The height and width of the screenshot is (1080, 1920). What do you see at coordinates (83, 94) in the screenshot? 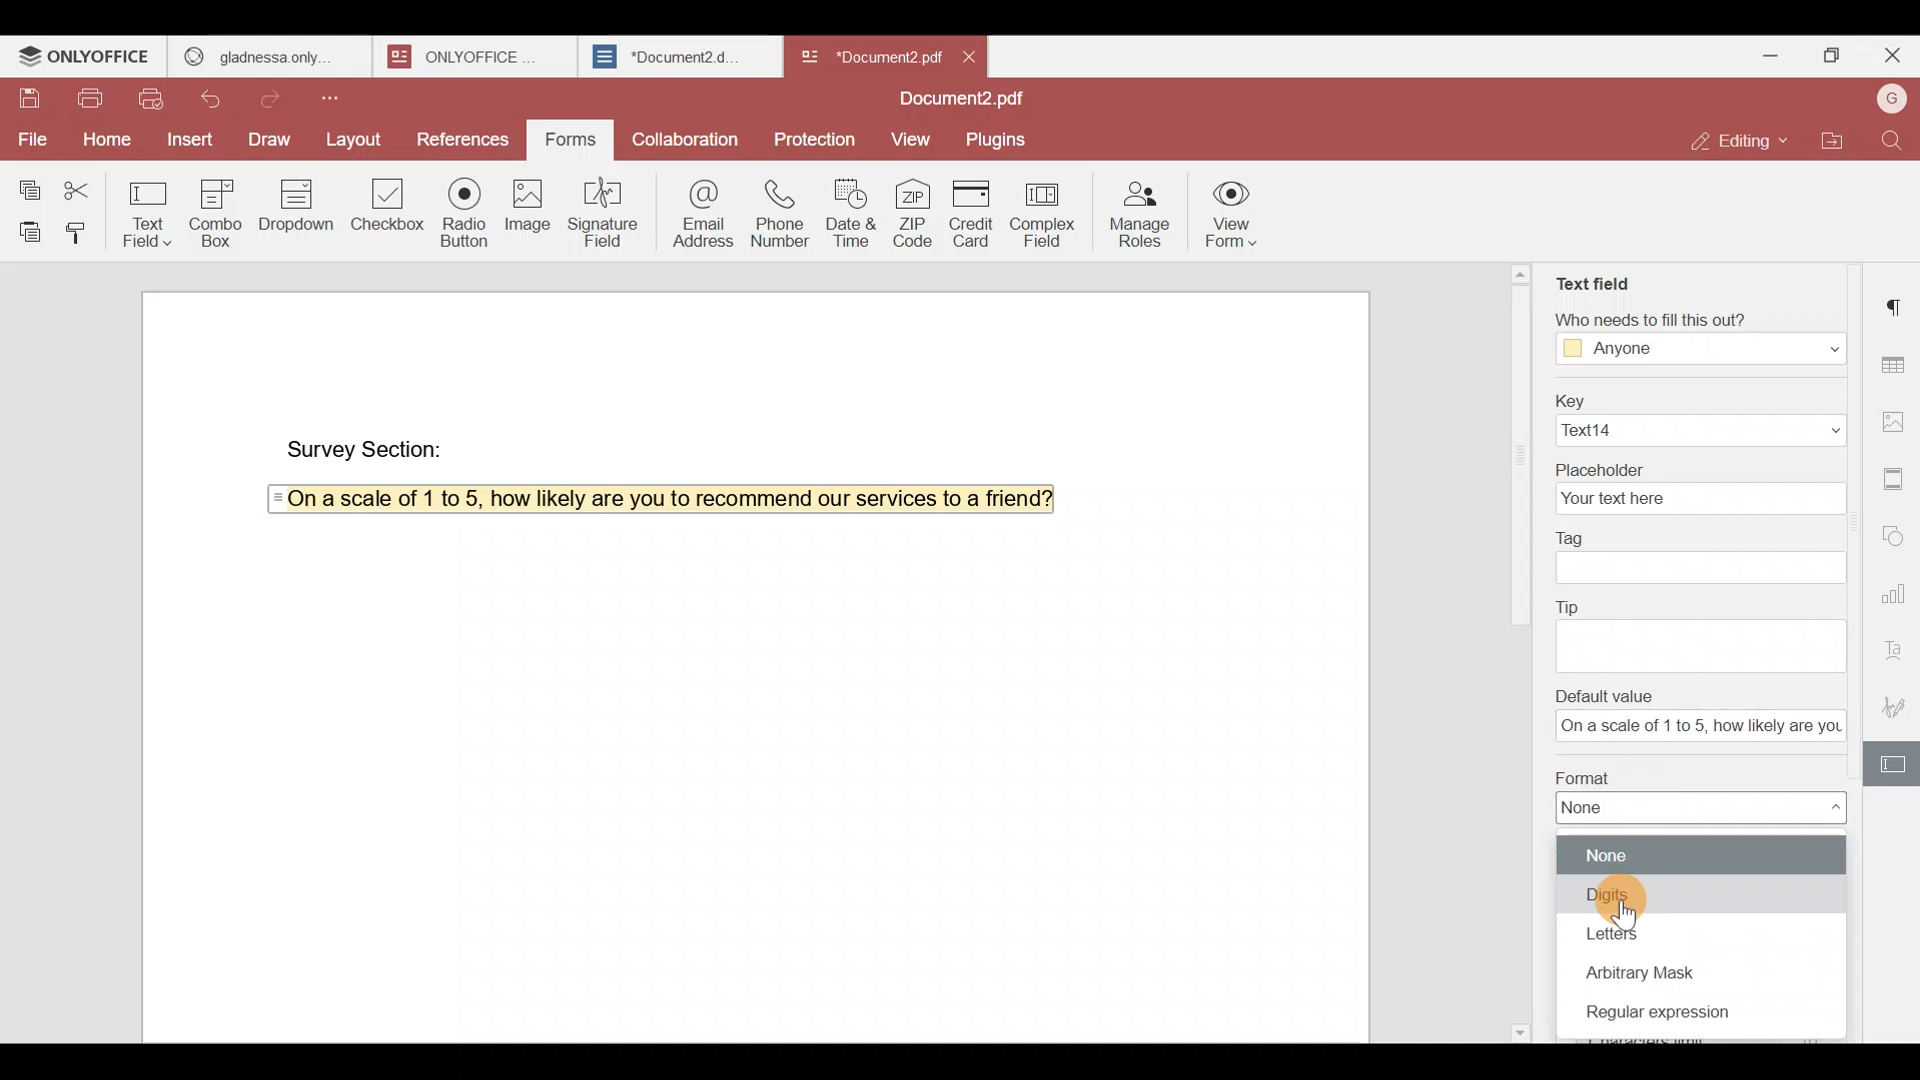
I see `Print file` at bounding box center [83, 94].